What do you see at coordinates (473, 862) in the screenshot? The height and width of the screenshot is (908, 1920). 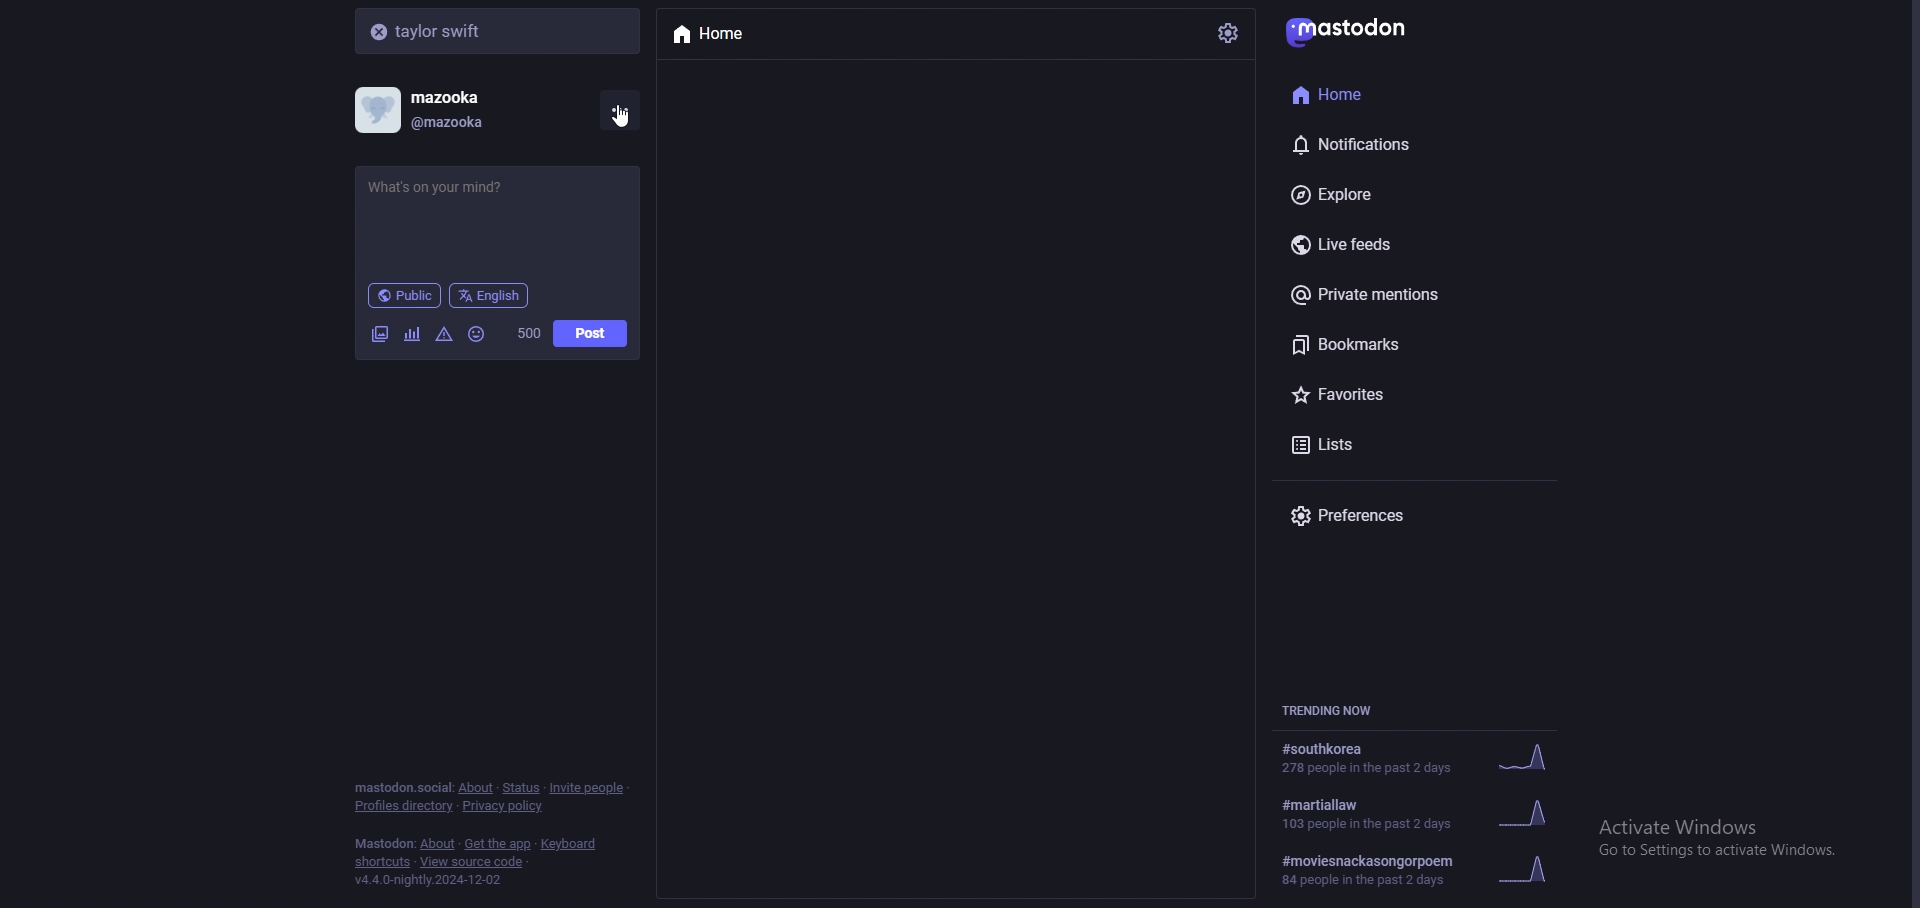 I see `view source code` at bounding box center [473, 862].